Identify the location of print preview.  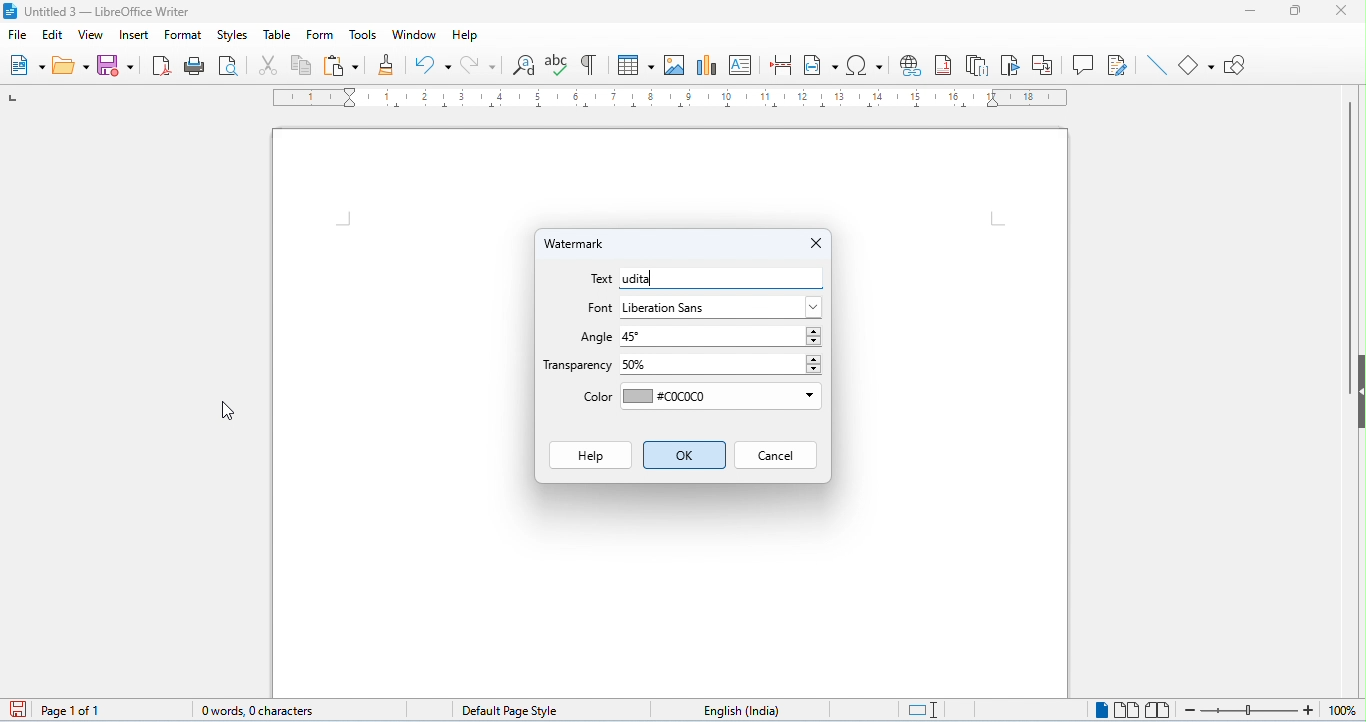
(229, 66).